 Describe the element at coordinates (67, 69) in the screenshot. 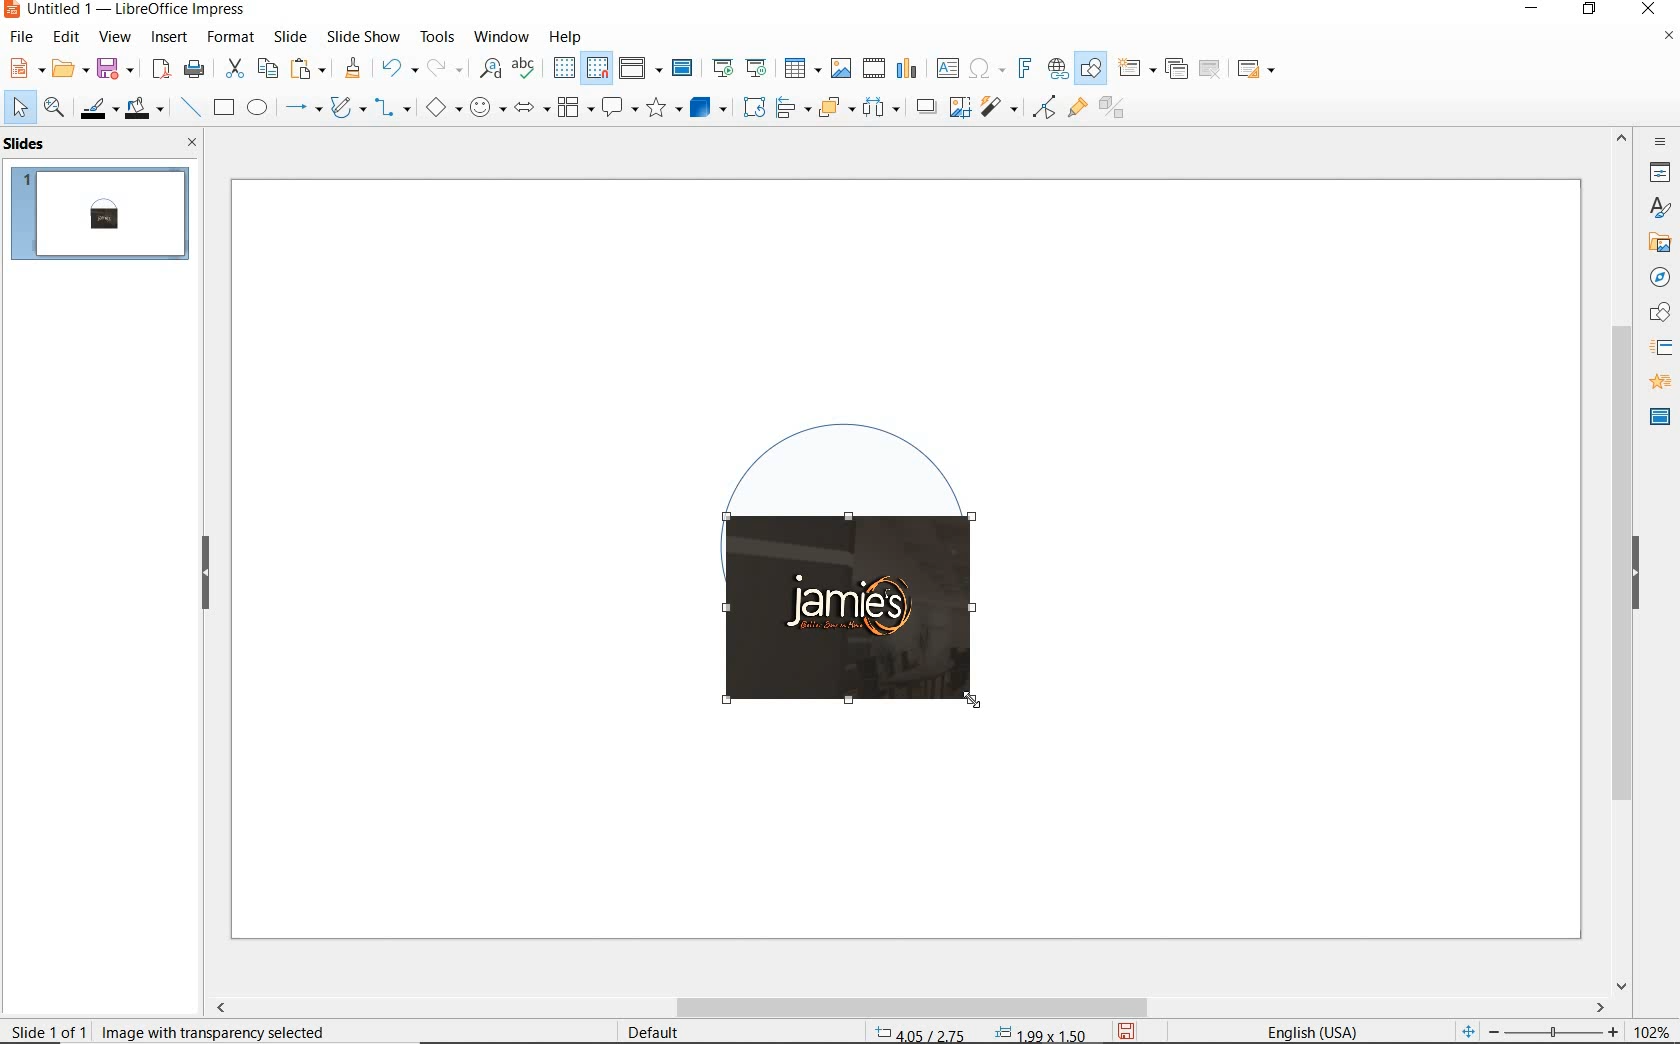

I see `open` at that location.